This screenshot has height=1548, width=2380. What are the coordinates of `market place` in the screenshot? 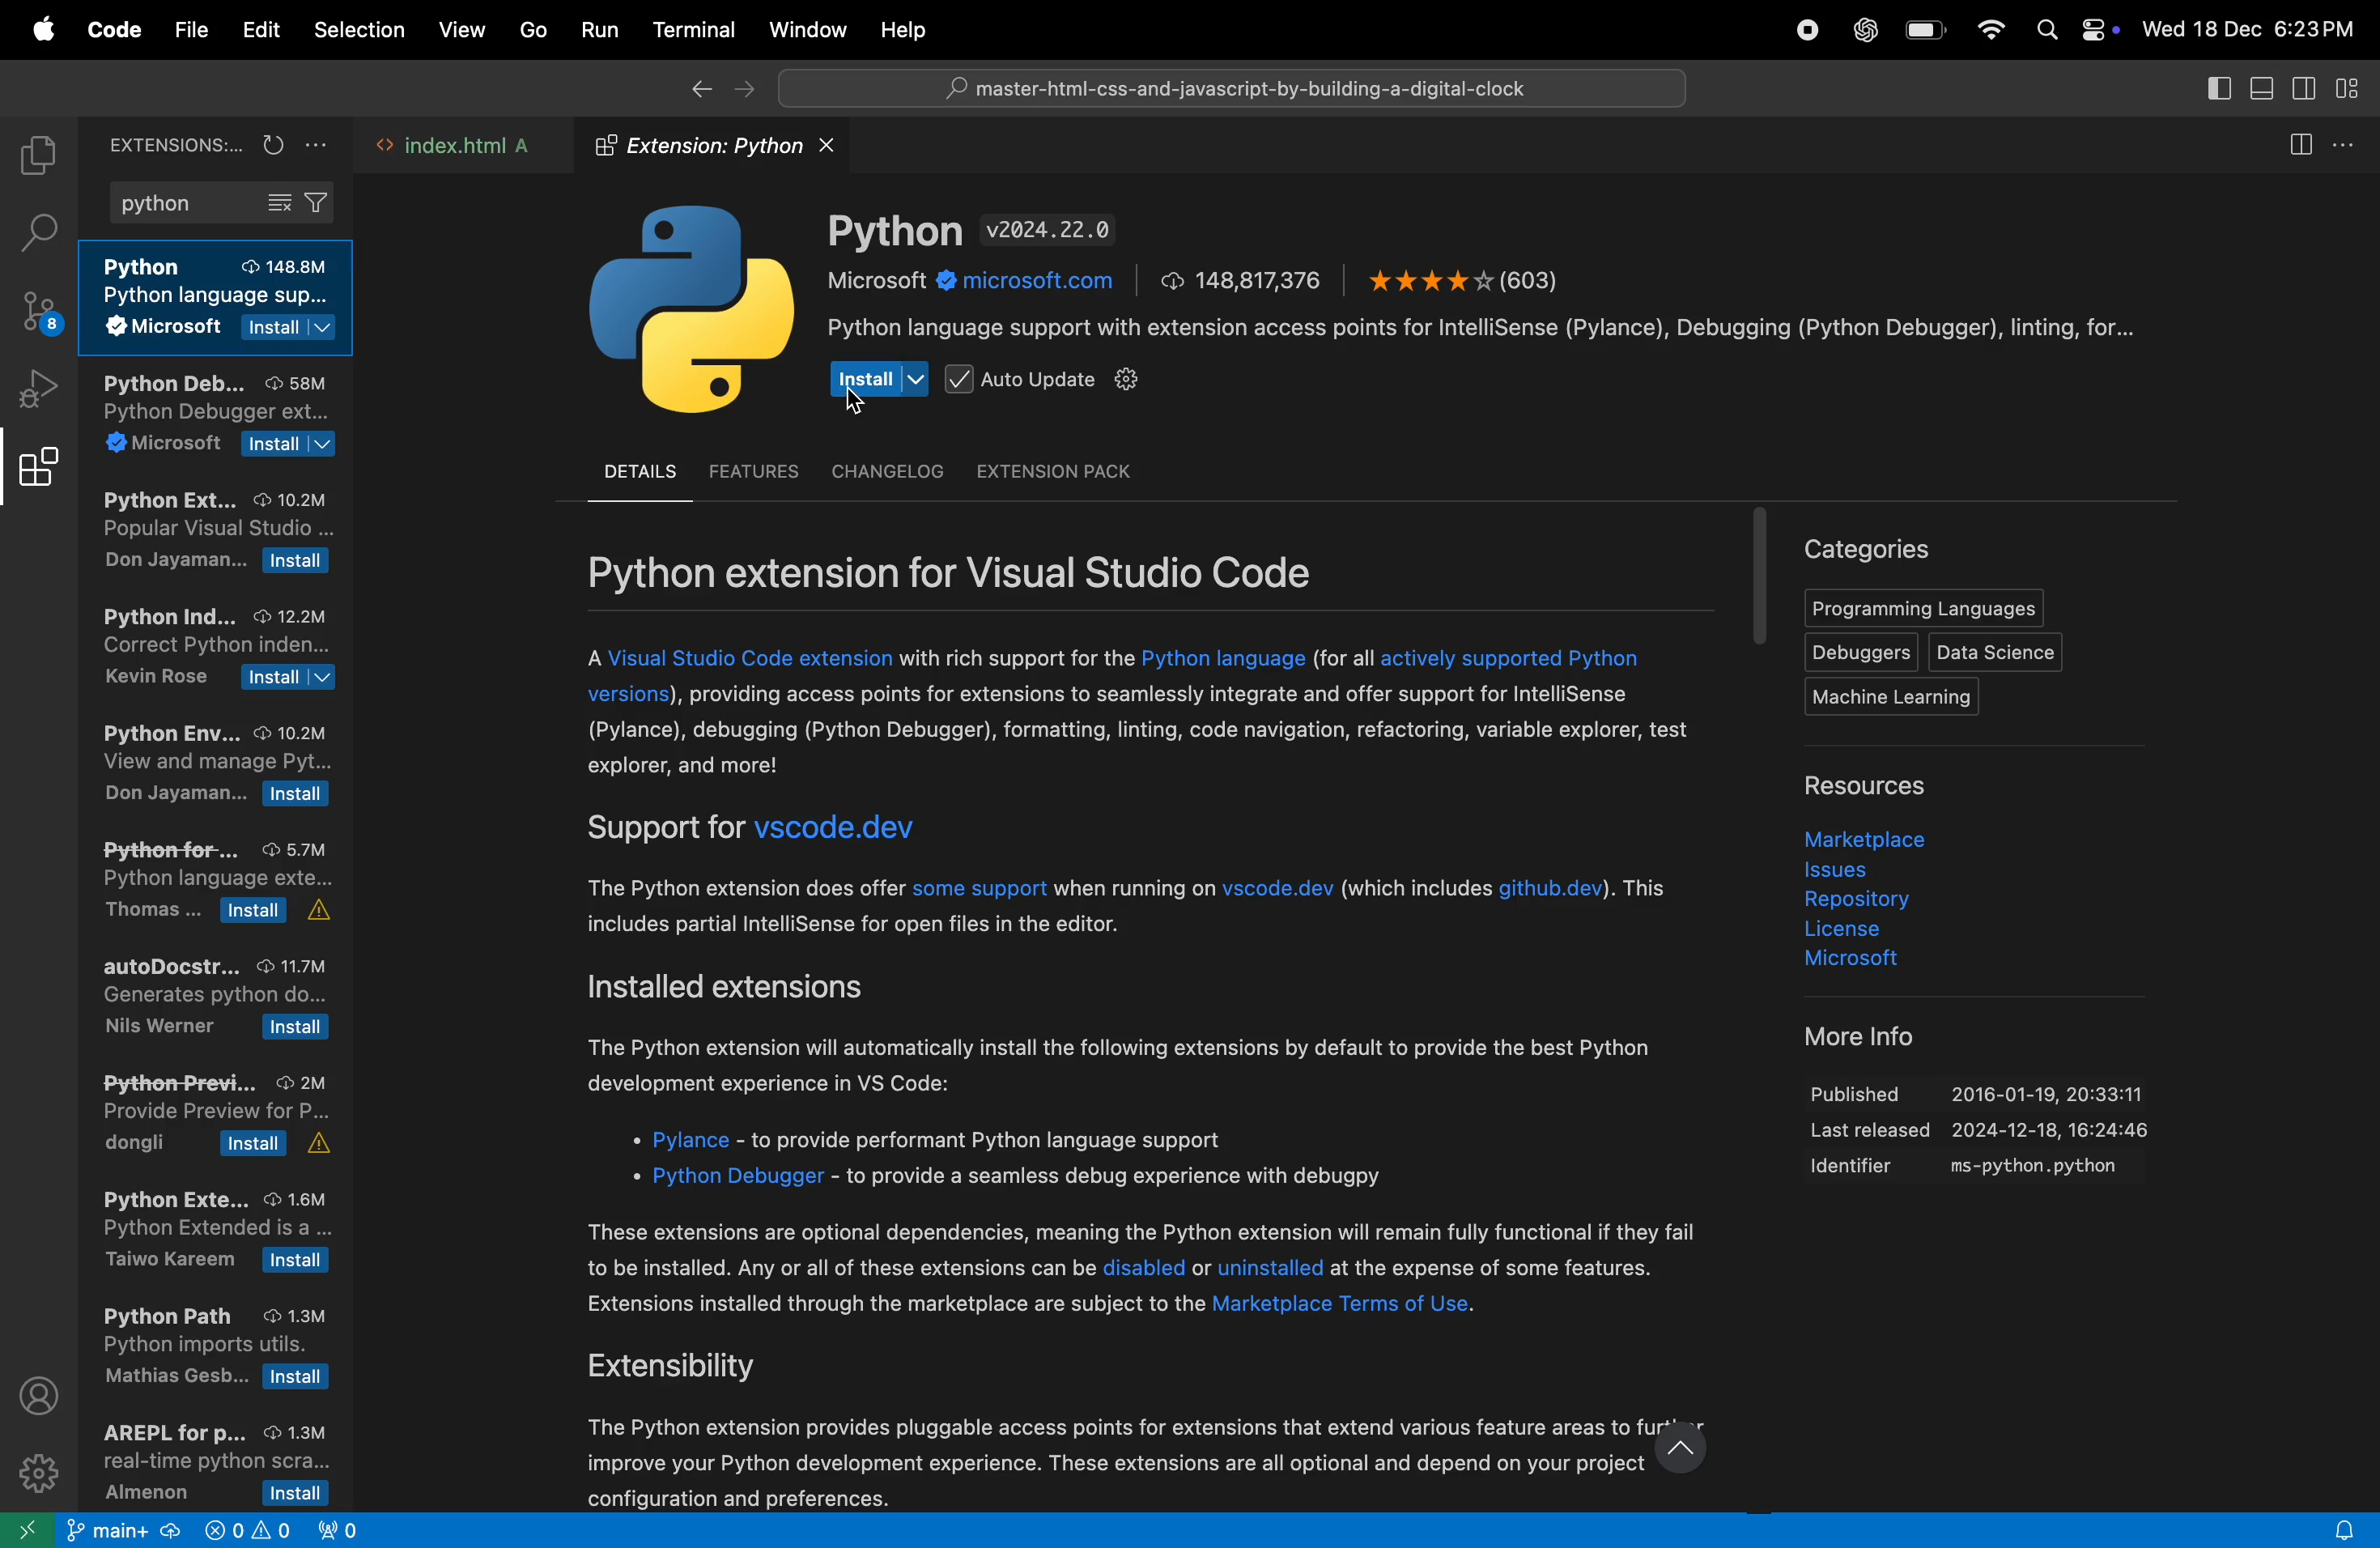 It's located at (1860, 836).